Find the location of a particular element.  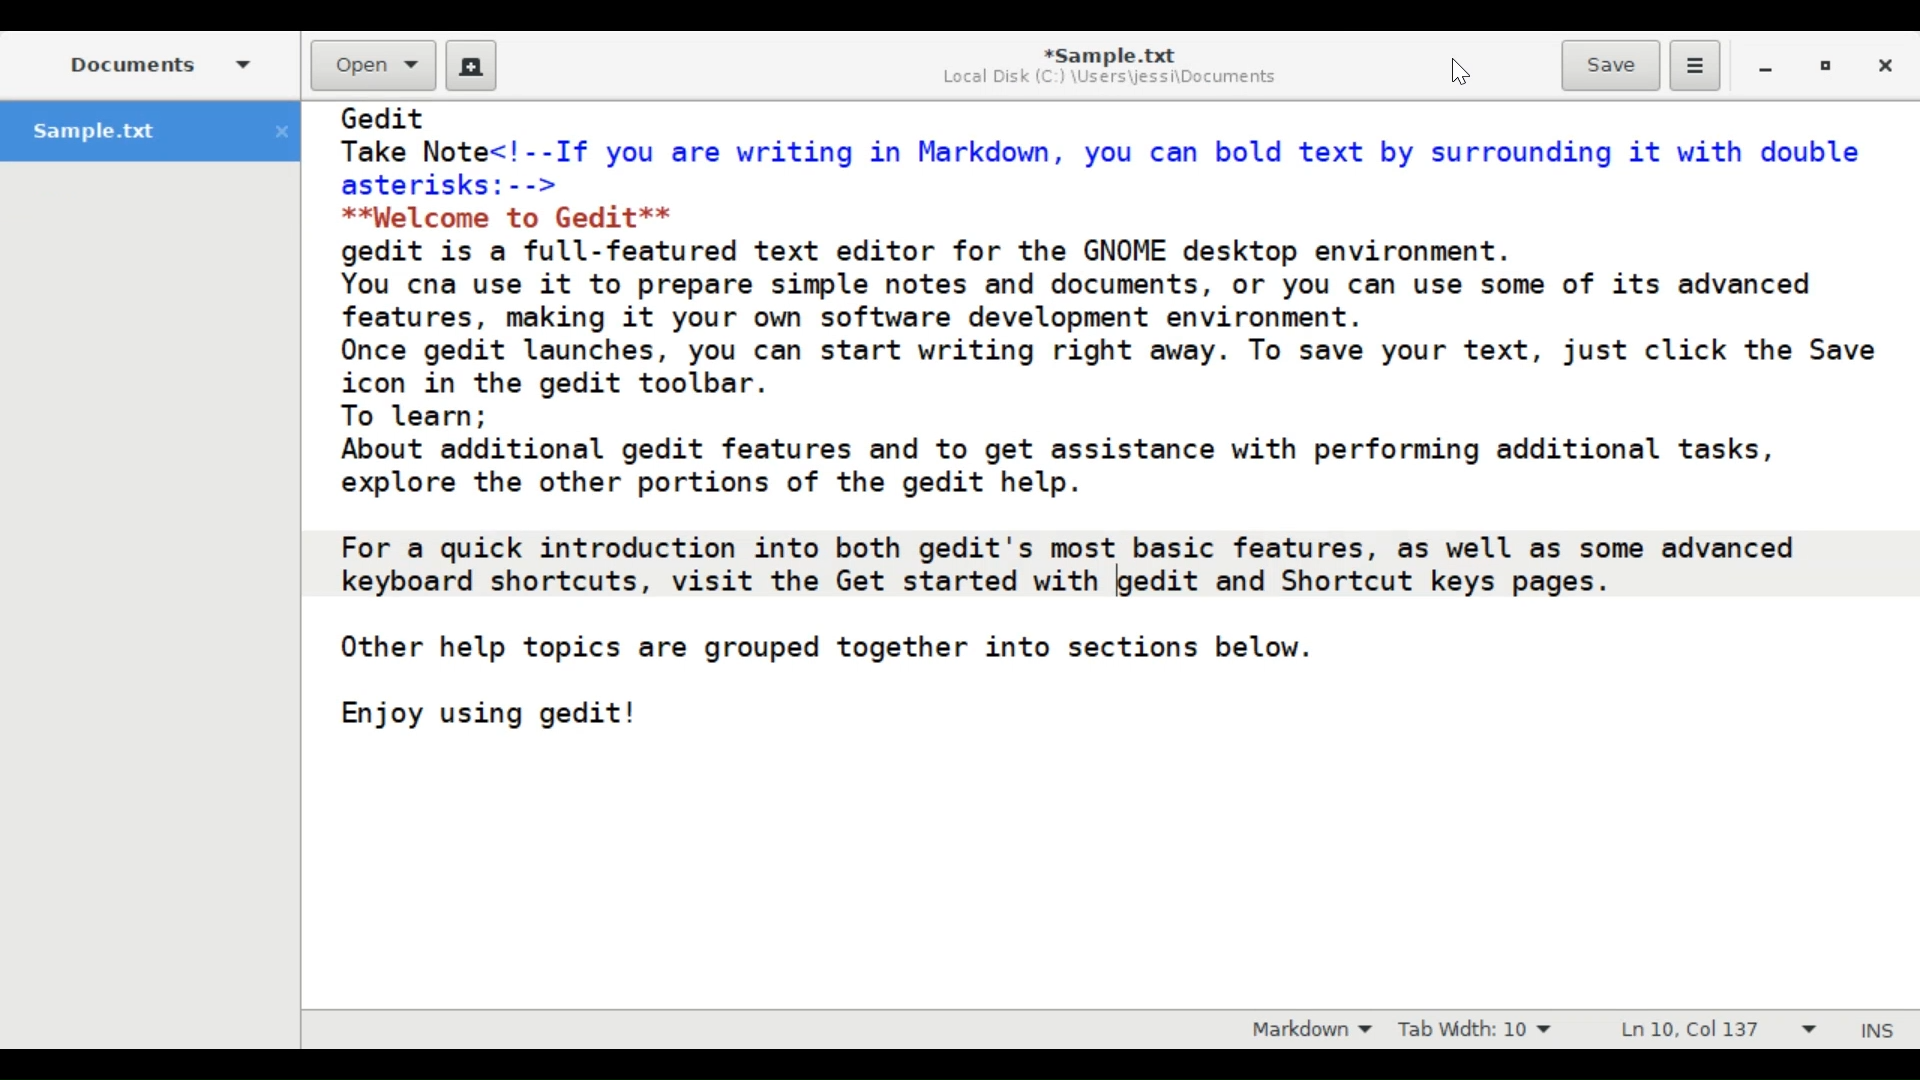

*Sample.txt is located at coordinates (1109, 51).